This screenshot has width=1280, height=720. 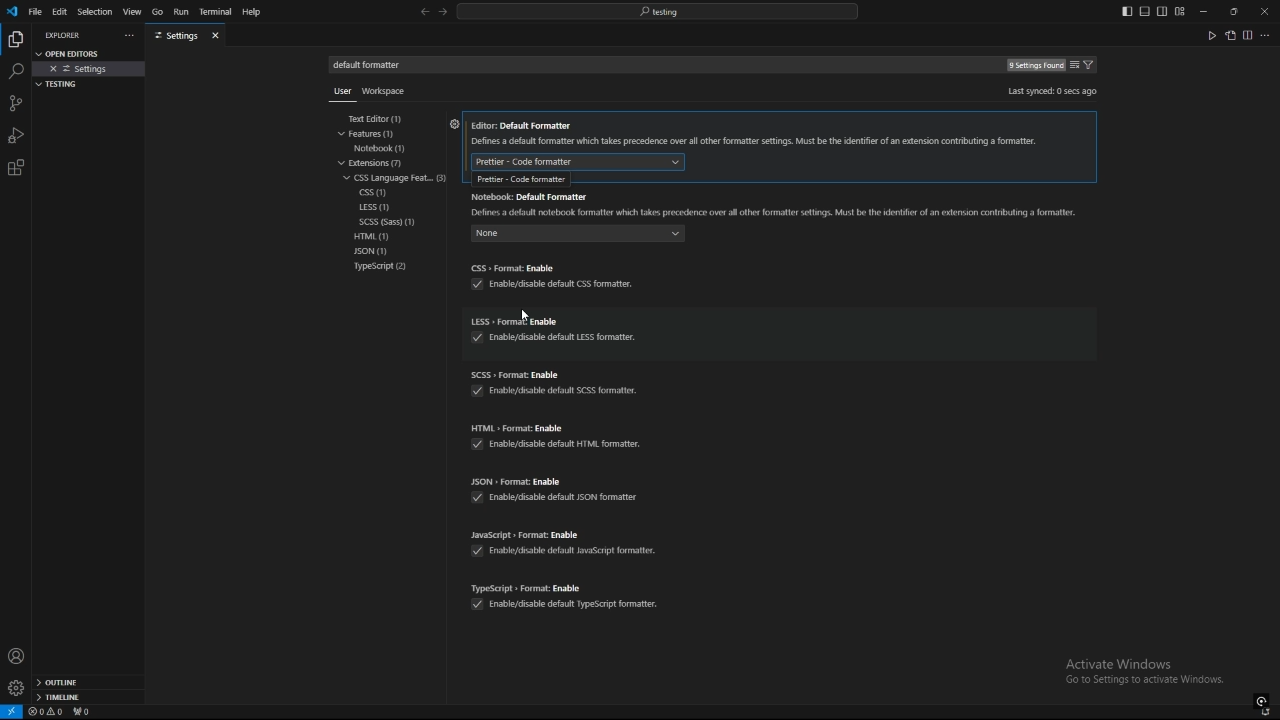 I want to click on editor default formatter, so click(x=757, y=135).